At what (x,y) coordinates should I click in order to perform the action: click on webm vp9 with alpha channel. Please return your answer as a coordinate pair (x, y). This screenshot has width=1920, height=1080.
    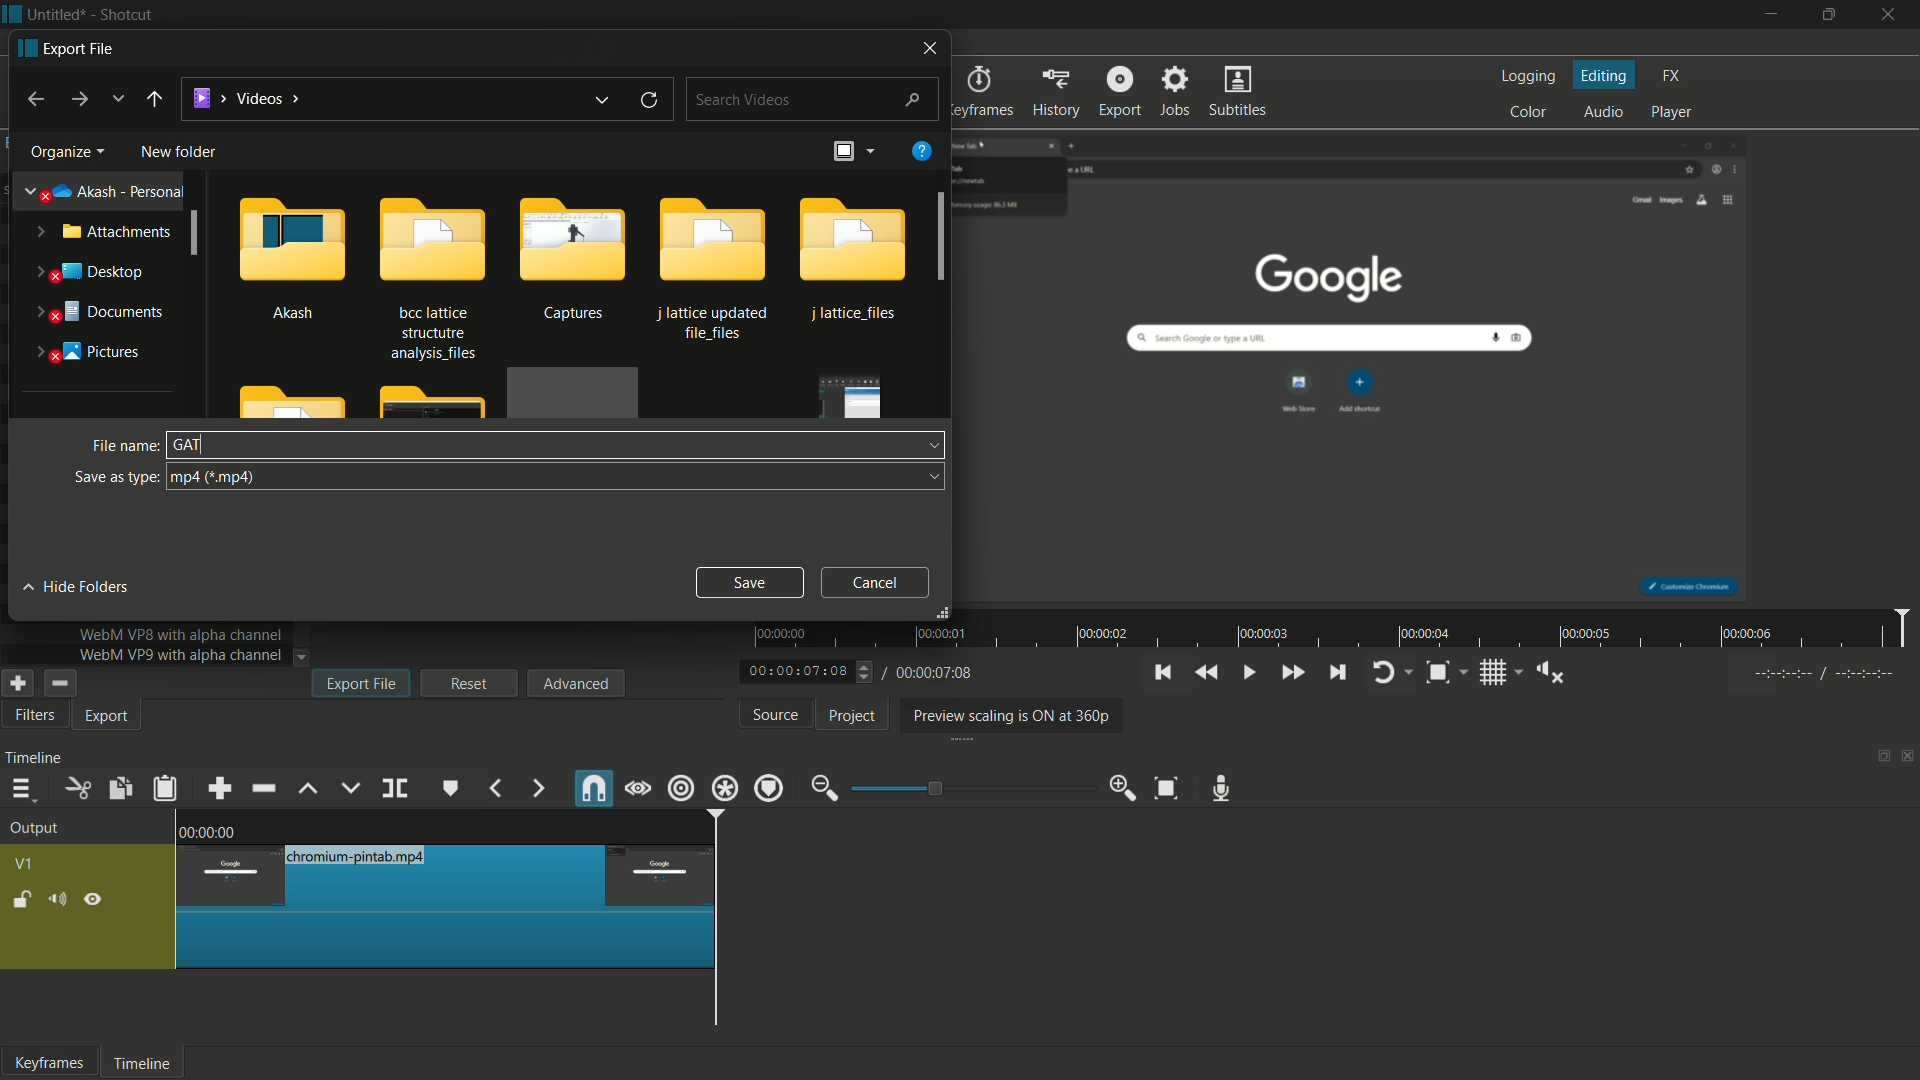
    Looking at the image, I should click on (176, 656).